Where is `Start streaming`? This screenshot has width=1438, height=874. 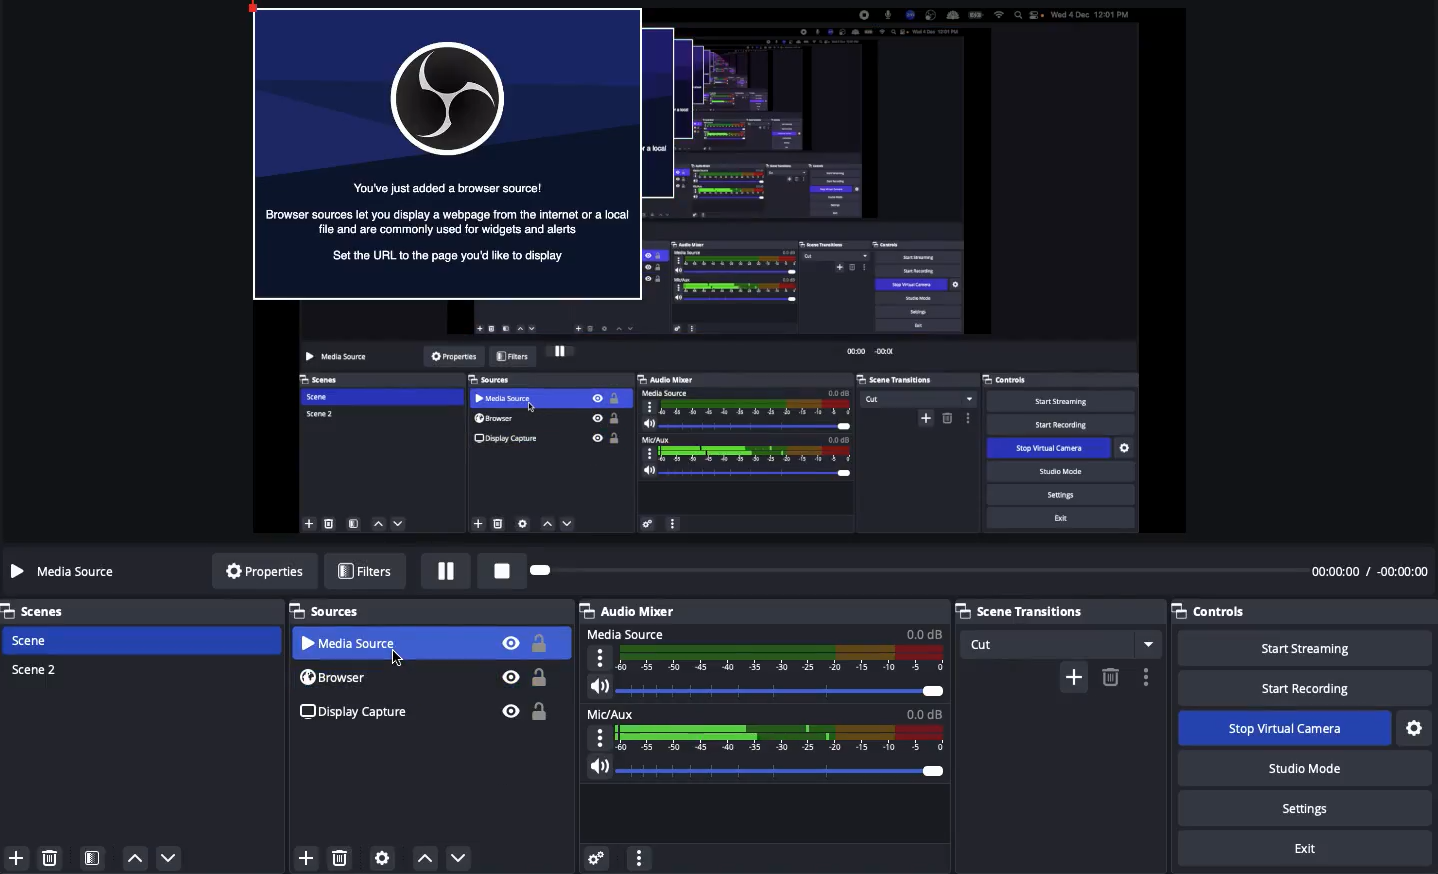
Start streaming is located at coordinates (1301, 649).